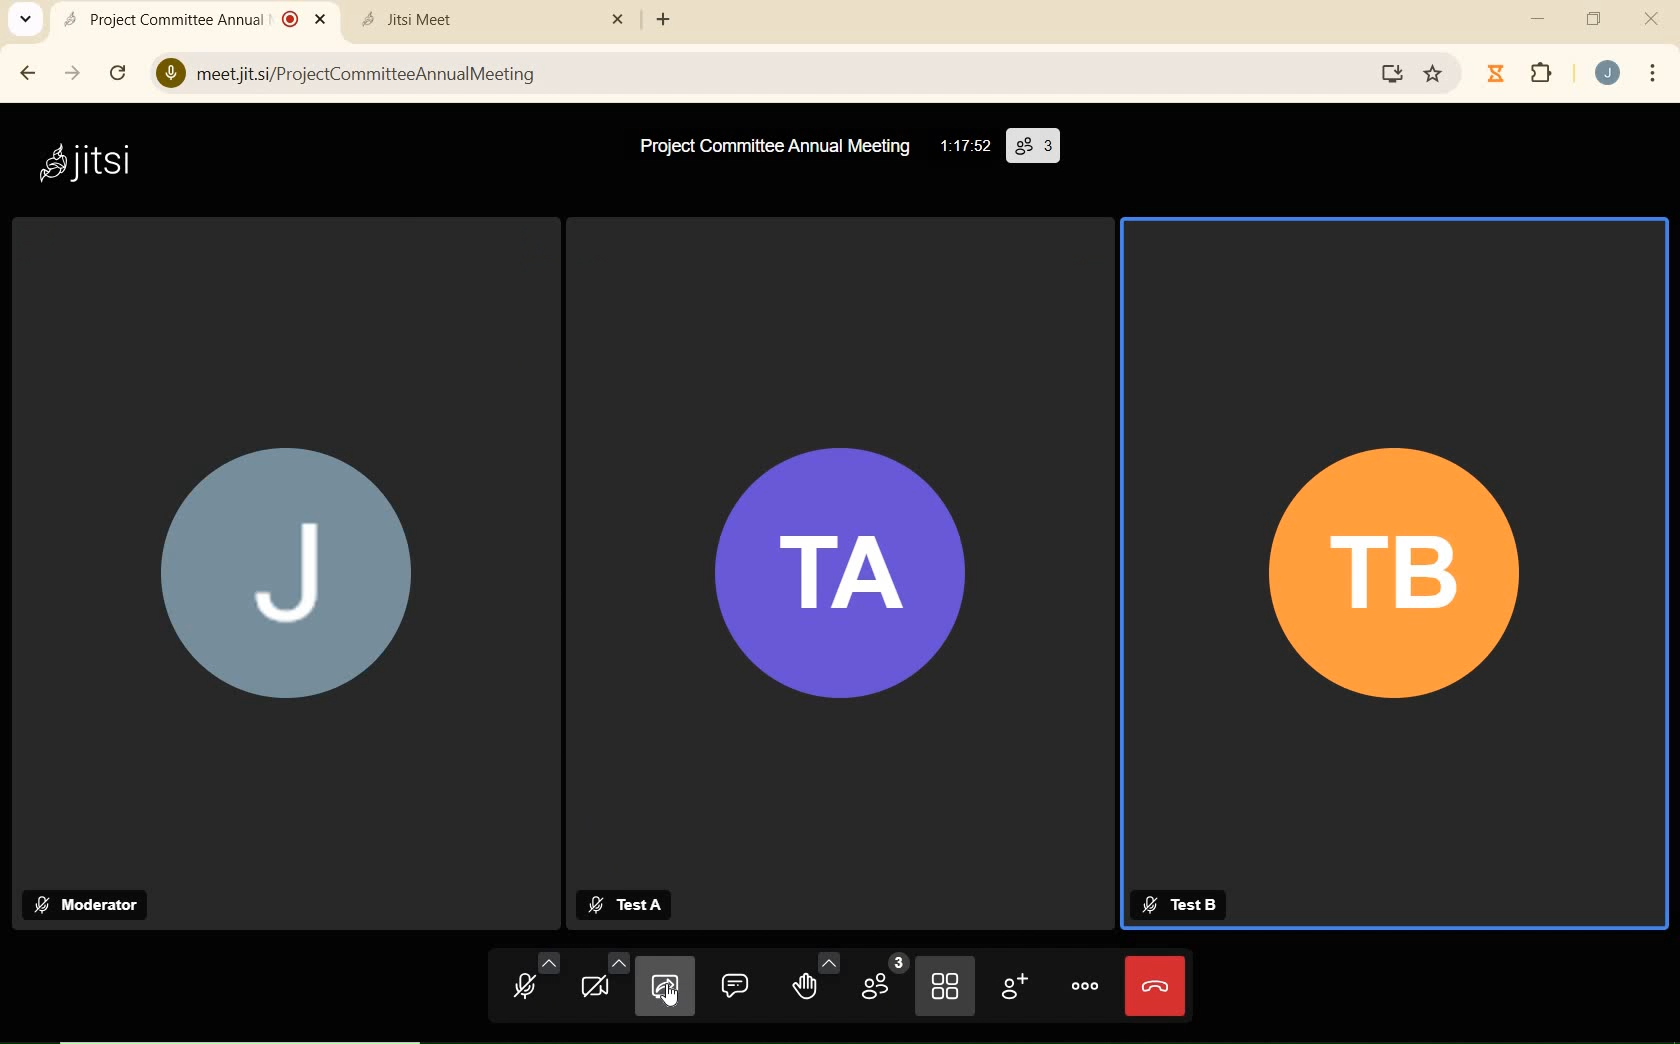 This screenshot has height=1044, width=1680. Describe the element at coordinates (1033, 144) in the screenshot. I see `participants (3)` at that location.